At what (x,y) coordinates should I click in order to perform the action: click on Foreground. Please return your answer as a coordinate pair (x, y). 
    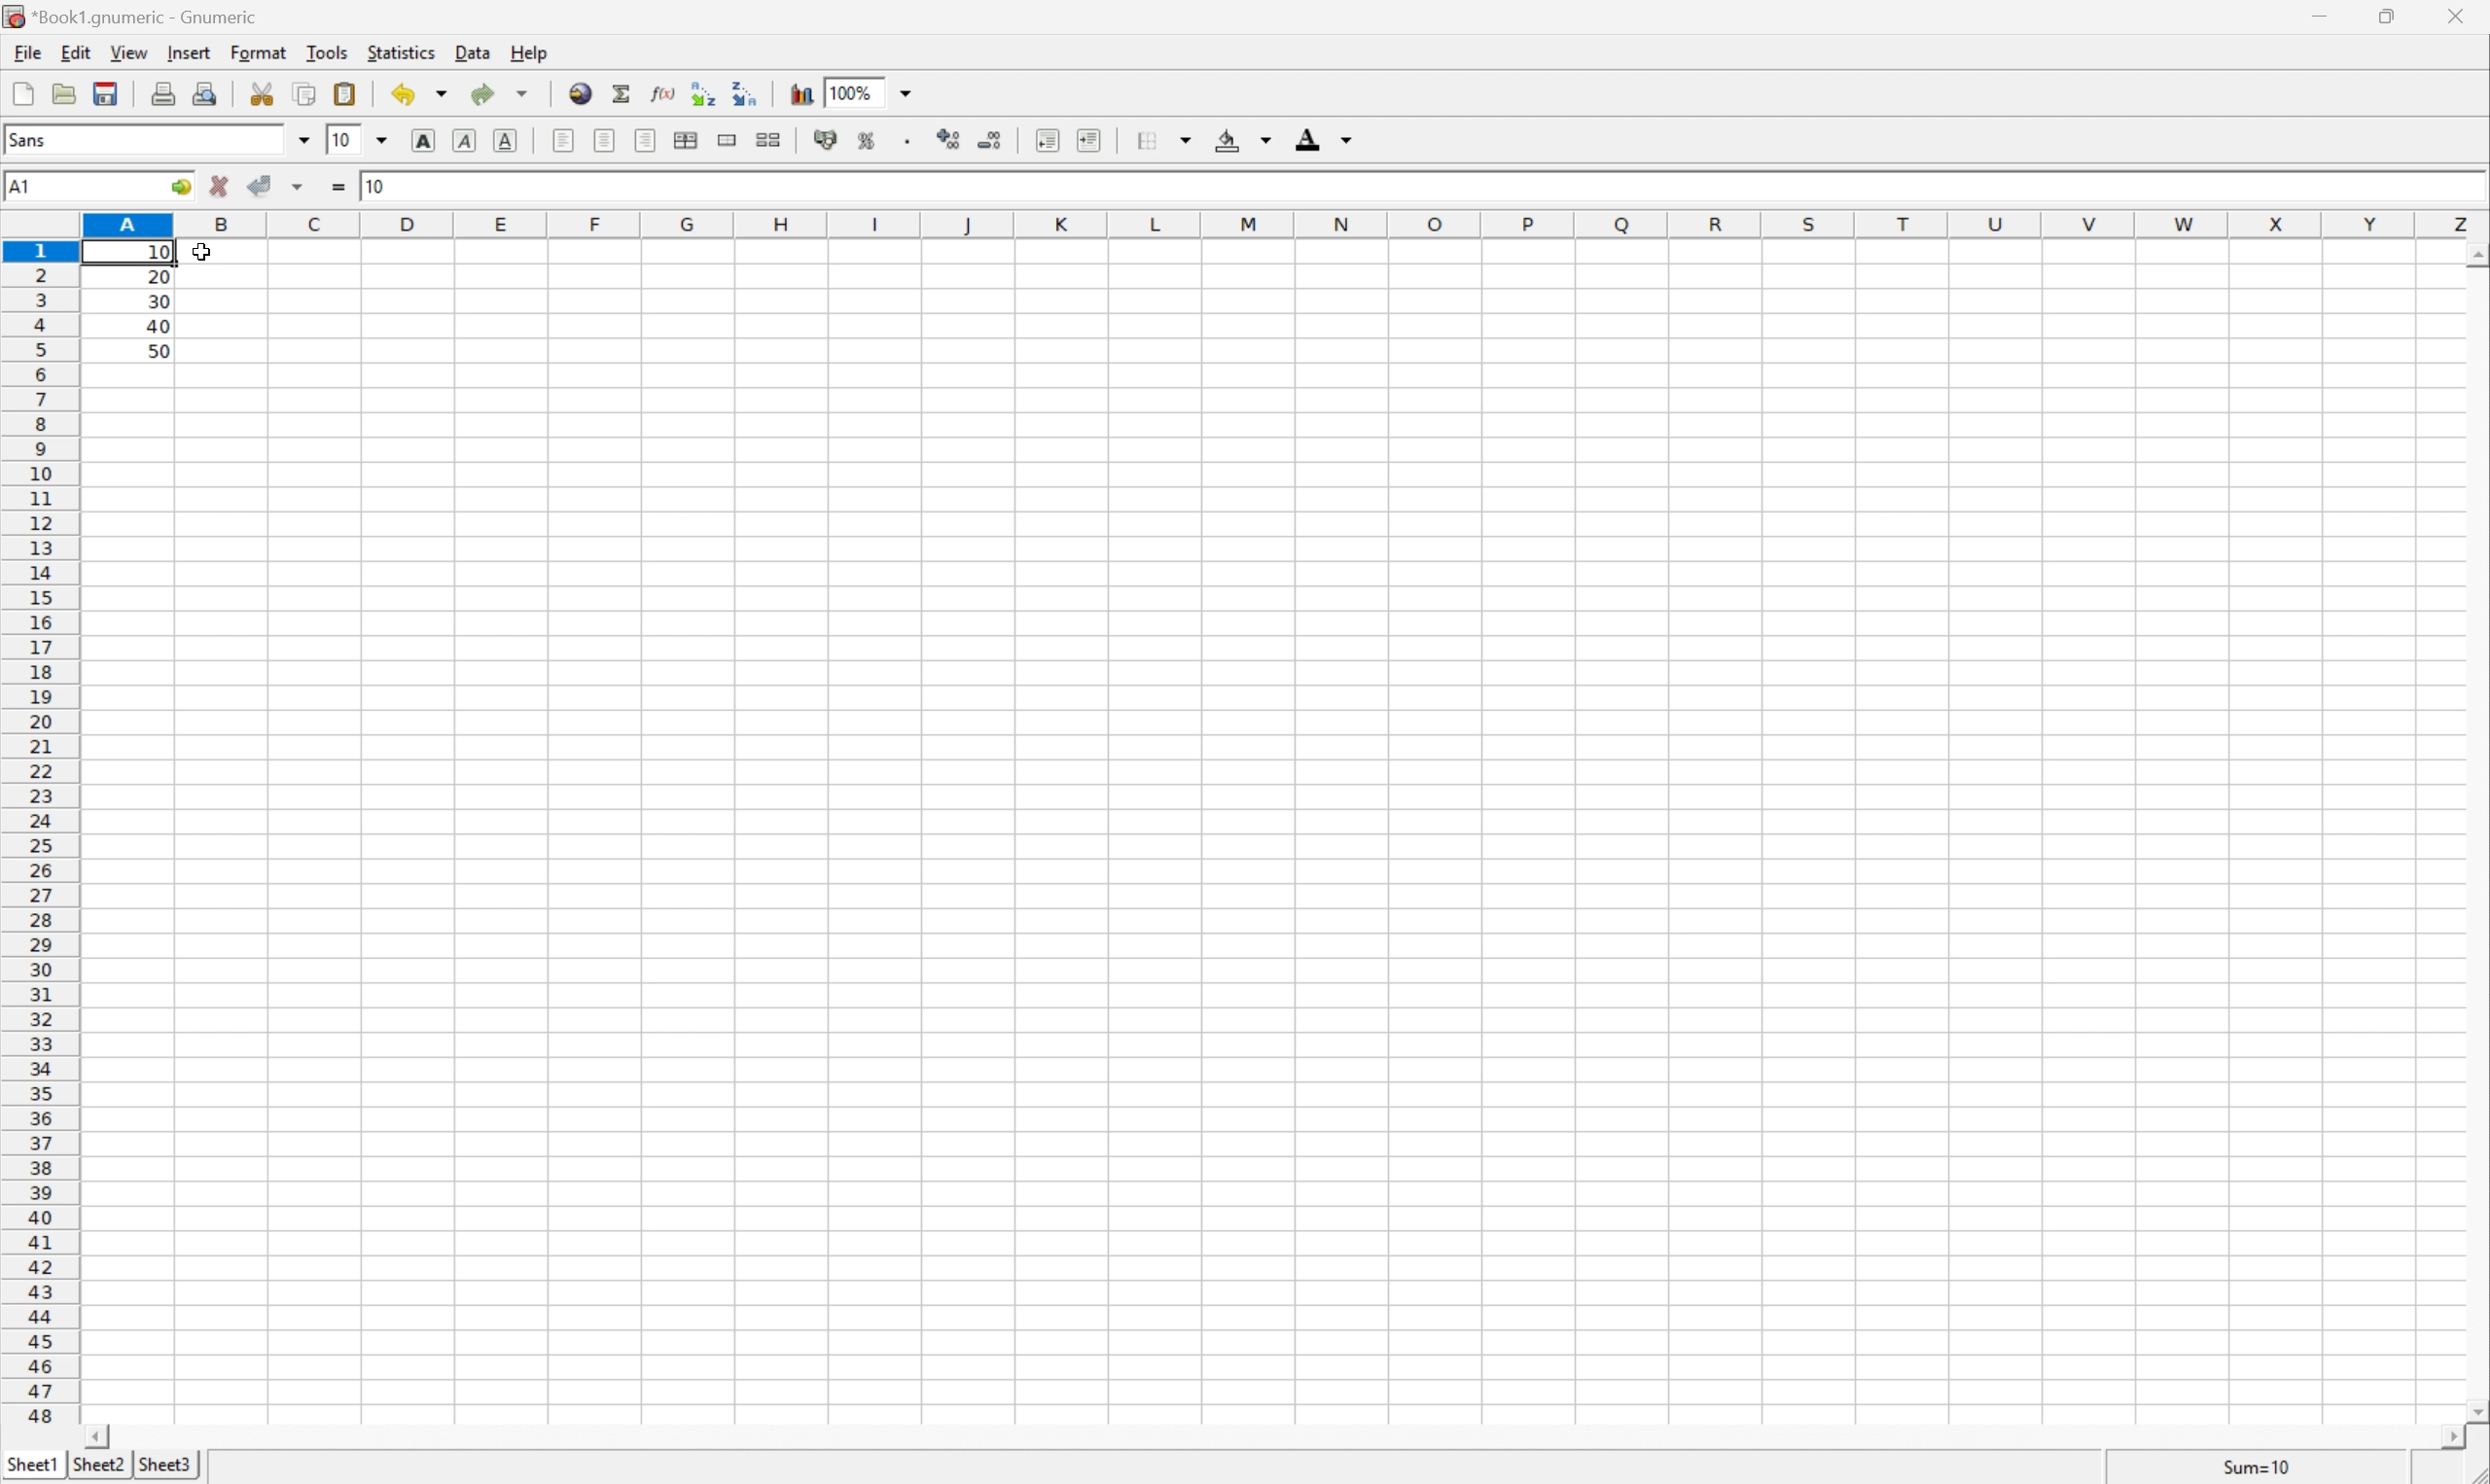
    Looking at the image, I should click on (1325, 137).